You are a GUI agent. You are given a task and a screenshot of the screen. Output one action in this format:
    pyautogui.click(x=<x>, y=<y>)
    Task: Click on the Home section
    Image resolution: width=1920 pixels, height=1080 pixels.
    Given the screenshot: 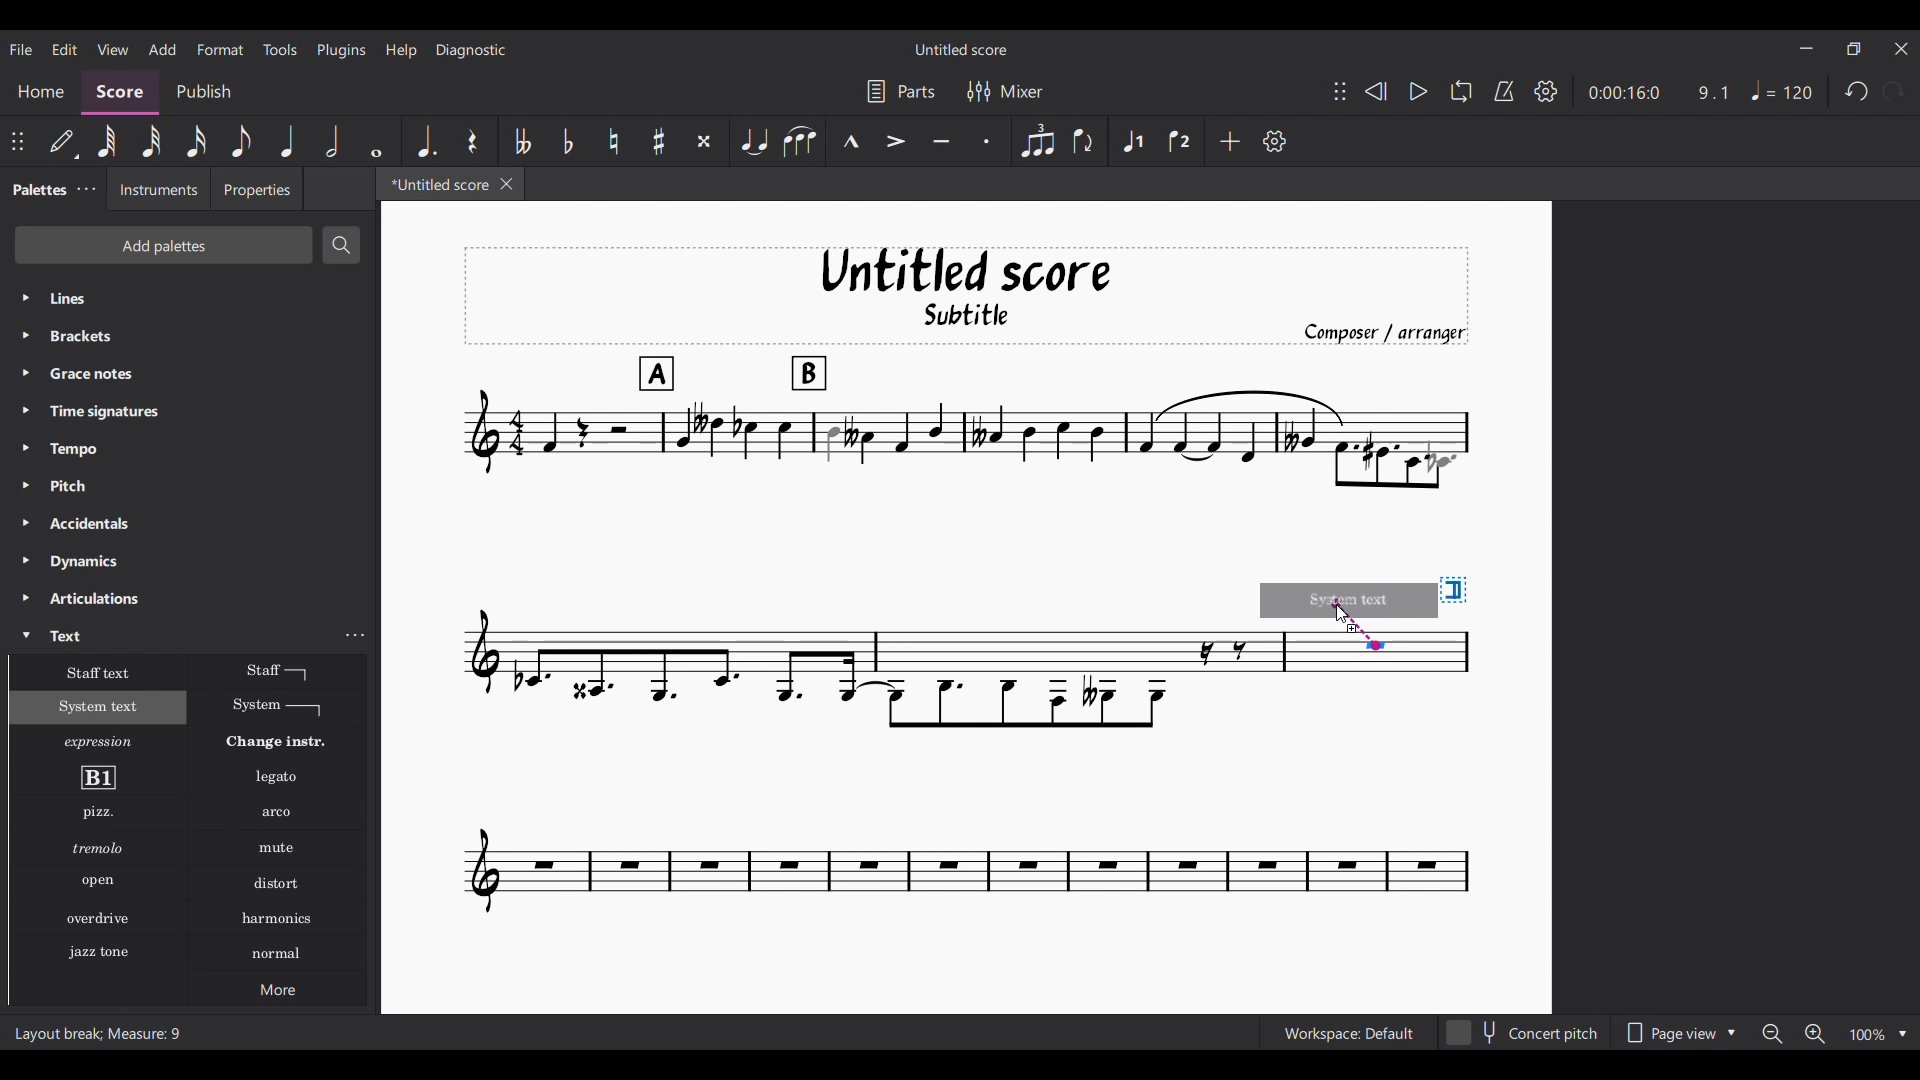 What is the action you would take?
    pyautogui.click(x=40, y=92)
    